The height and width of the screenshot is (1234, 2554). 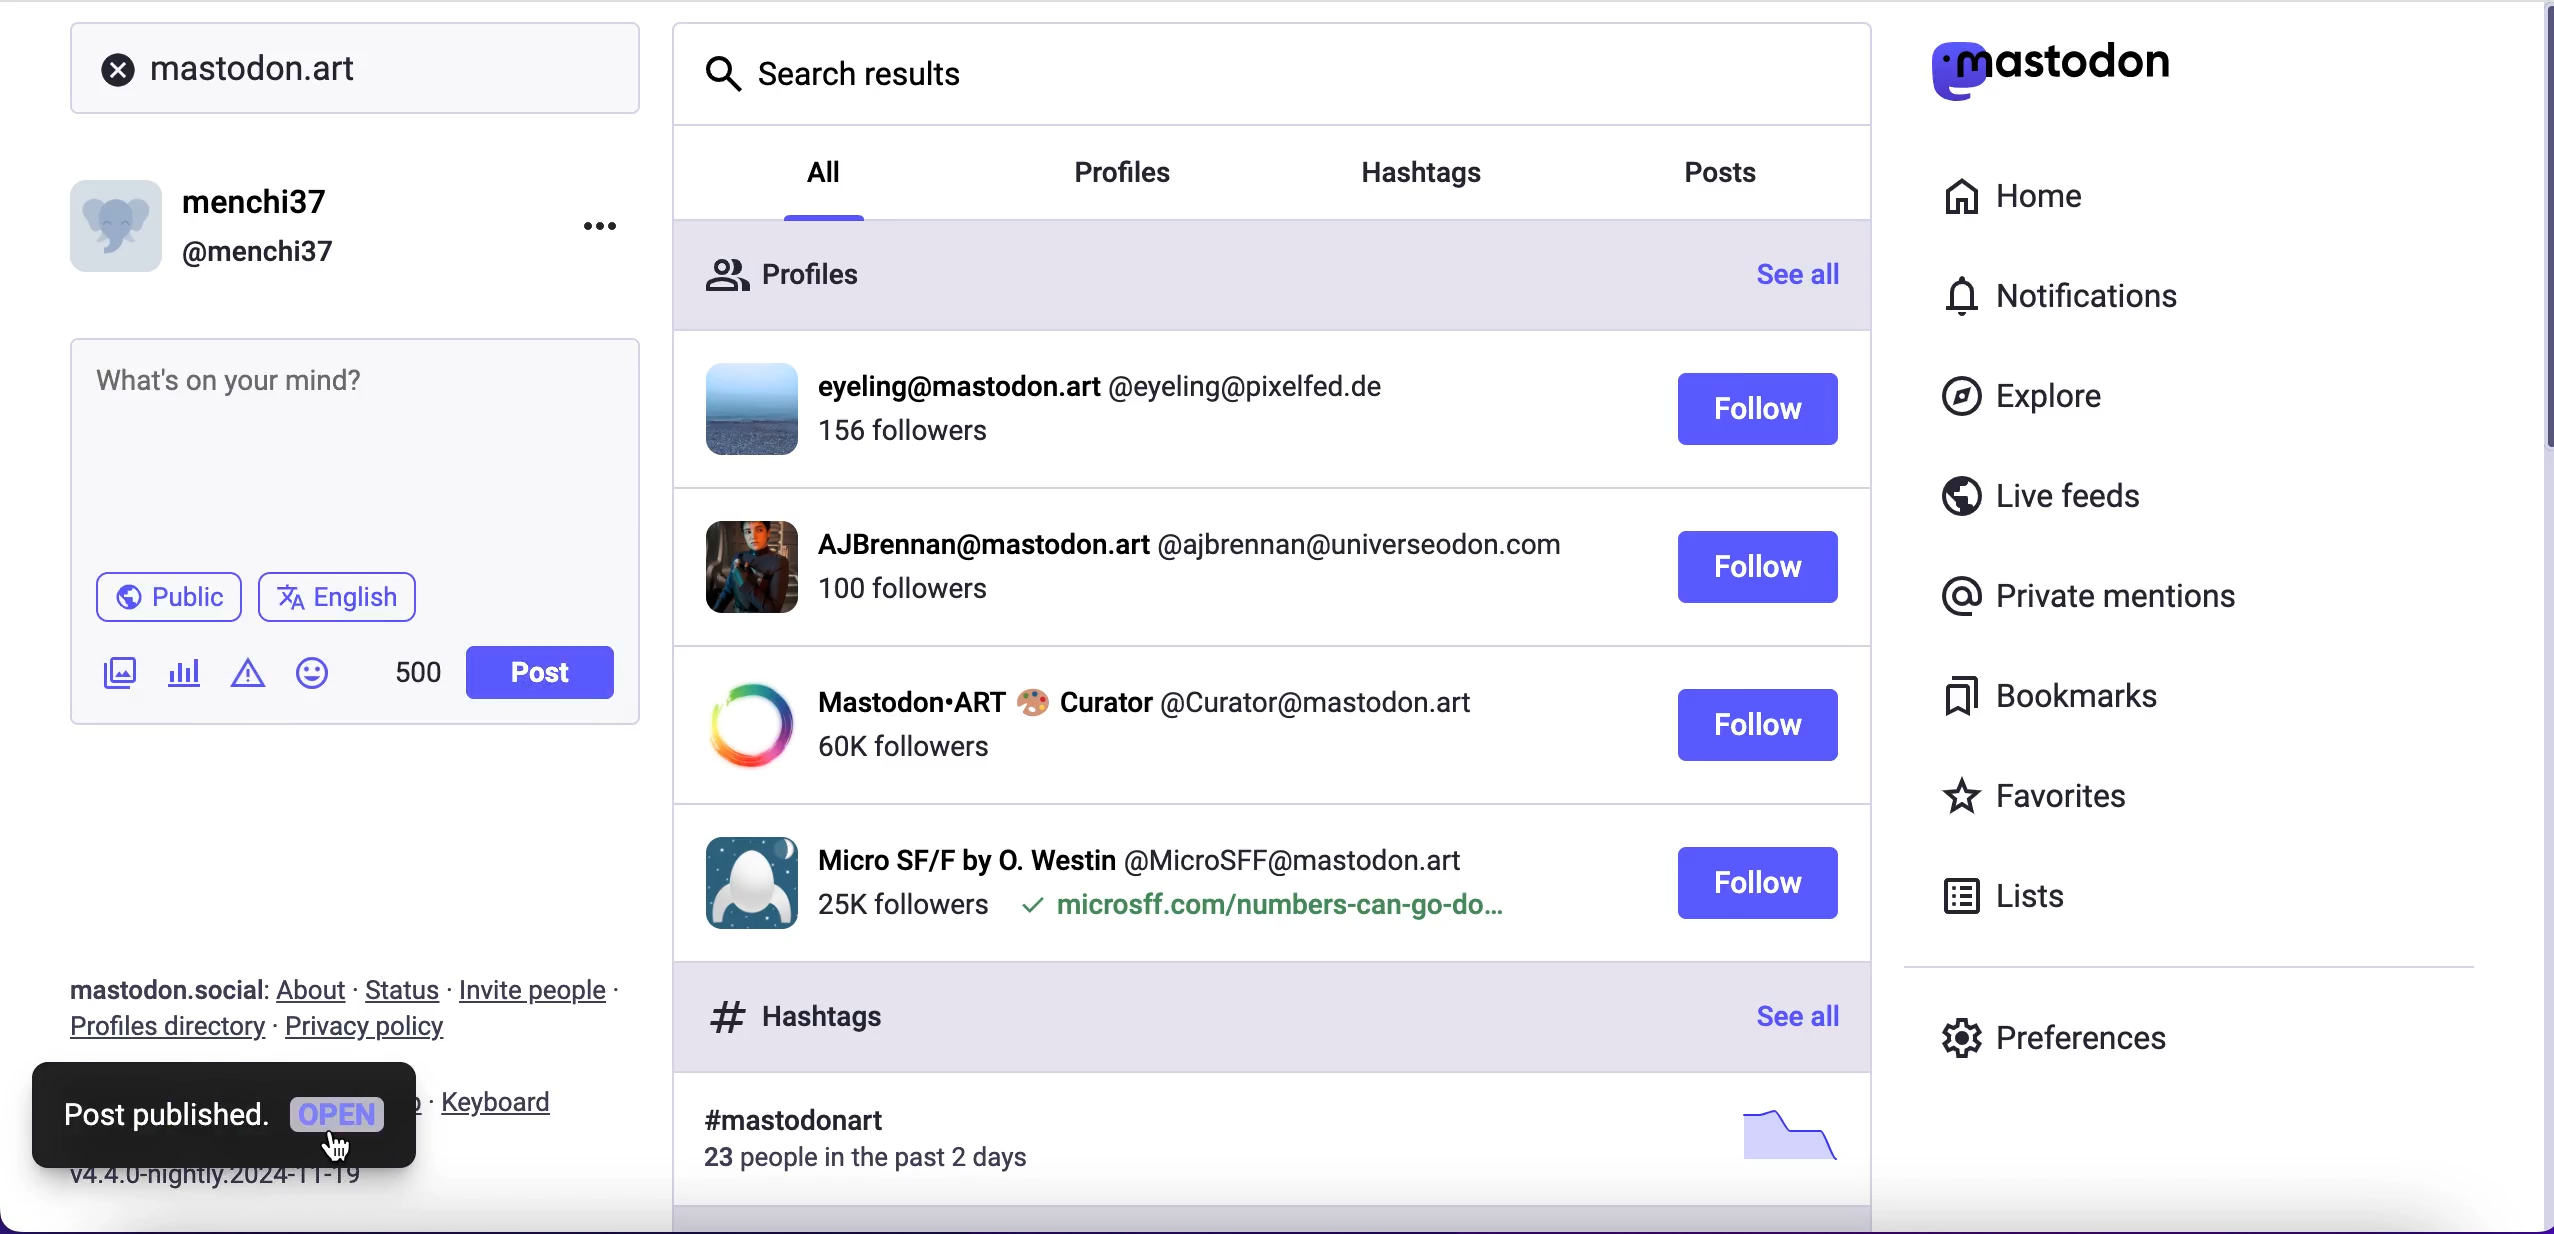 What do you see at coordinates (341, 600) in the screenshot?
I see `english` at bounding box center [341, 600].